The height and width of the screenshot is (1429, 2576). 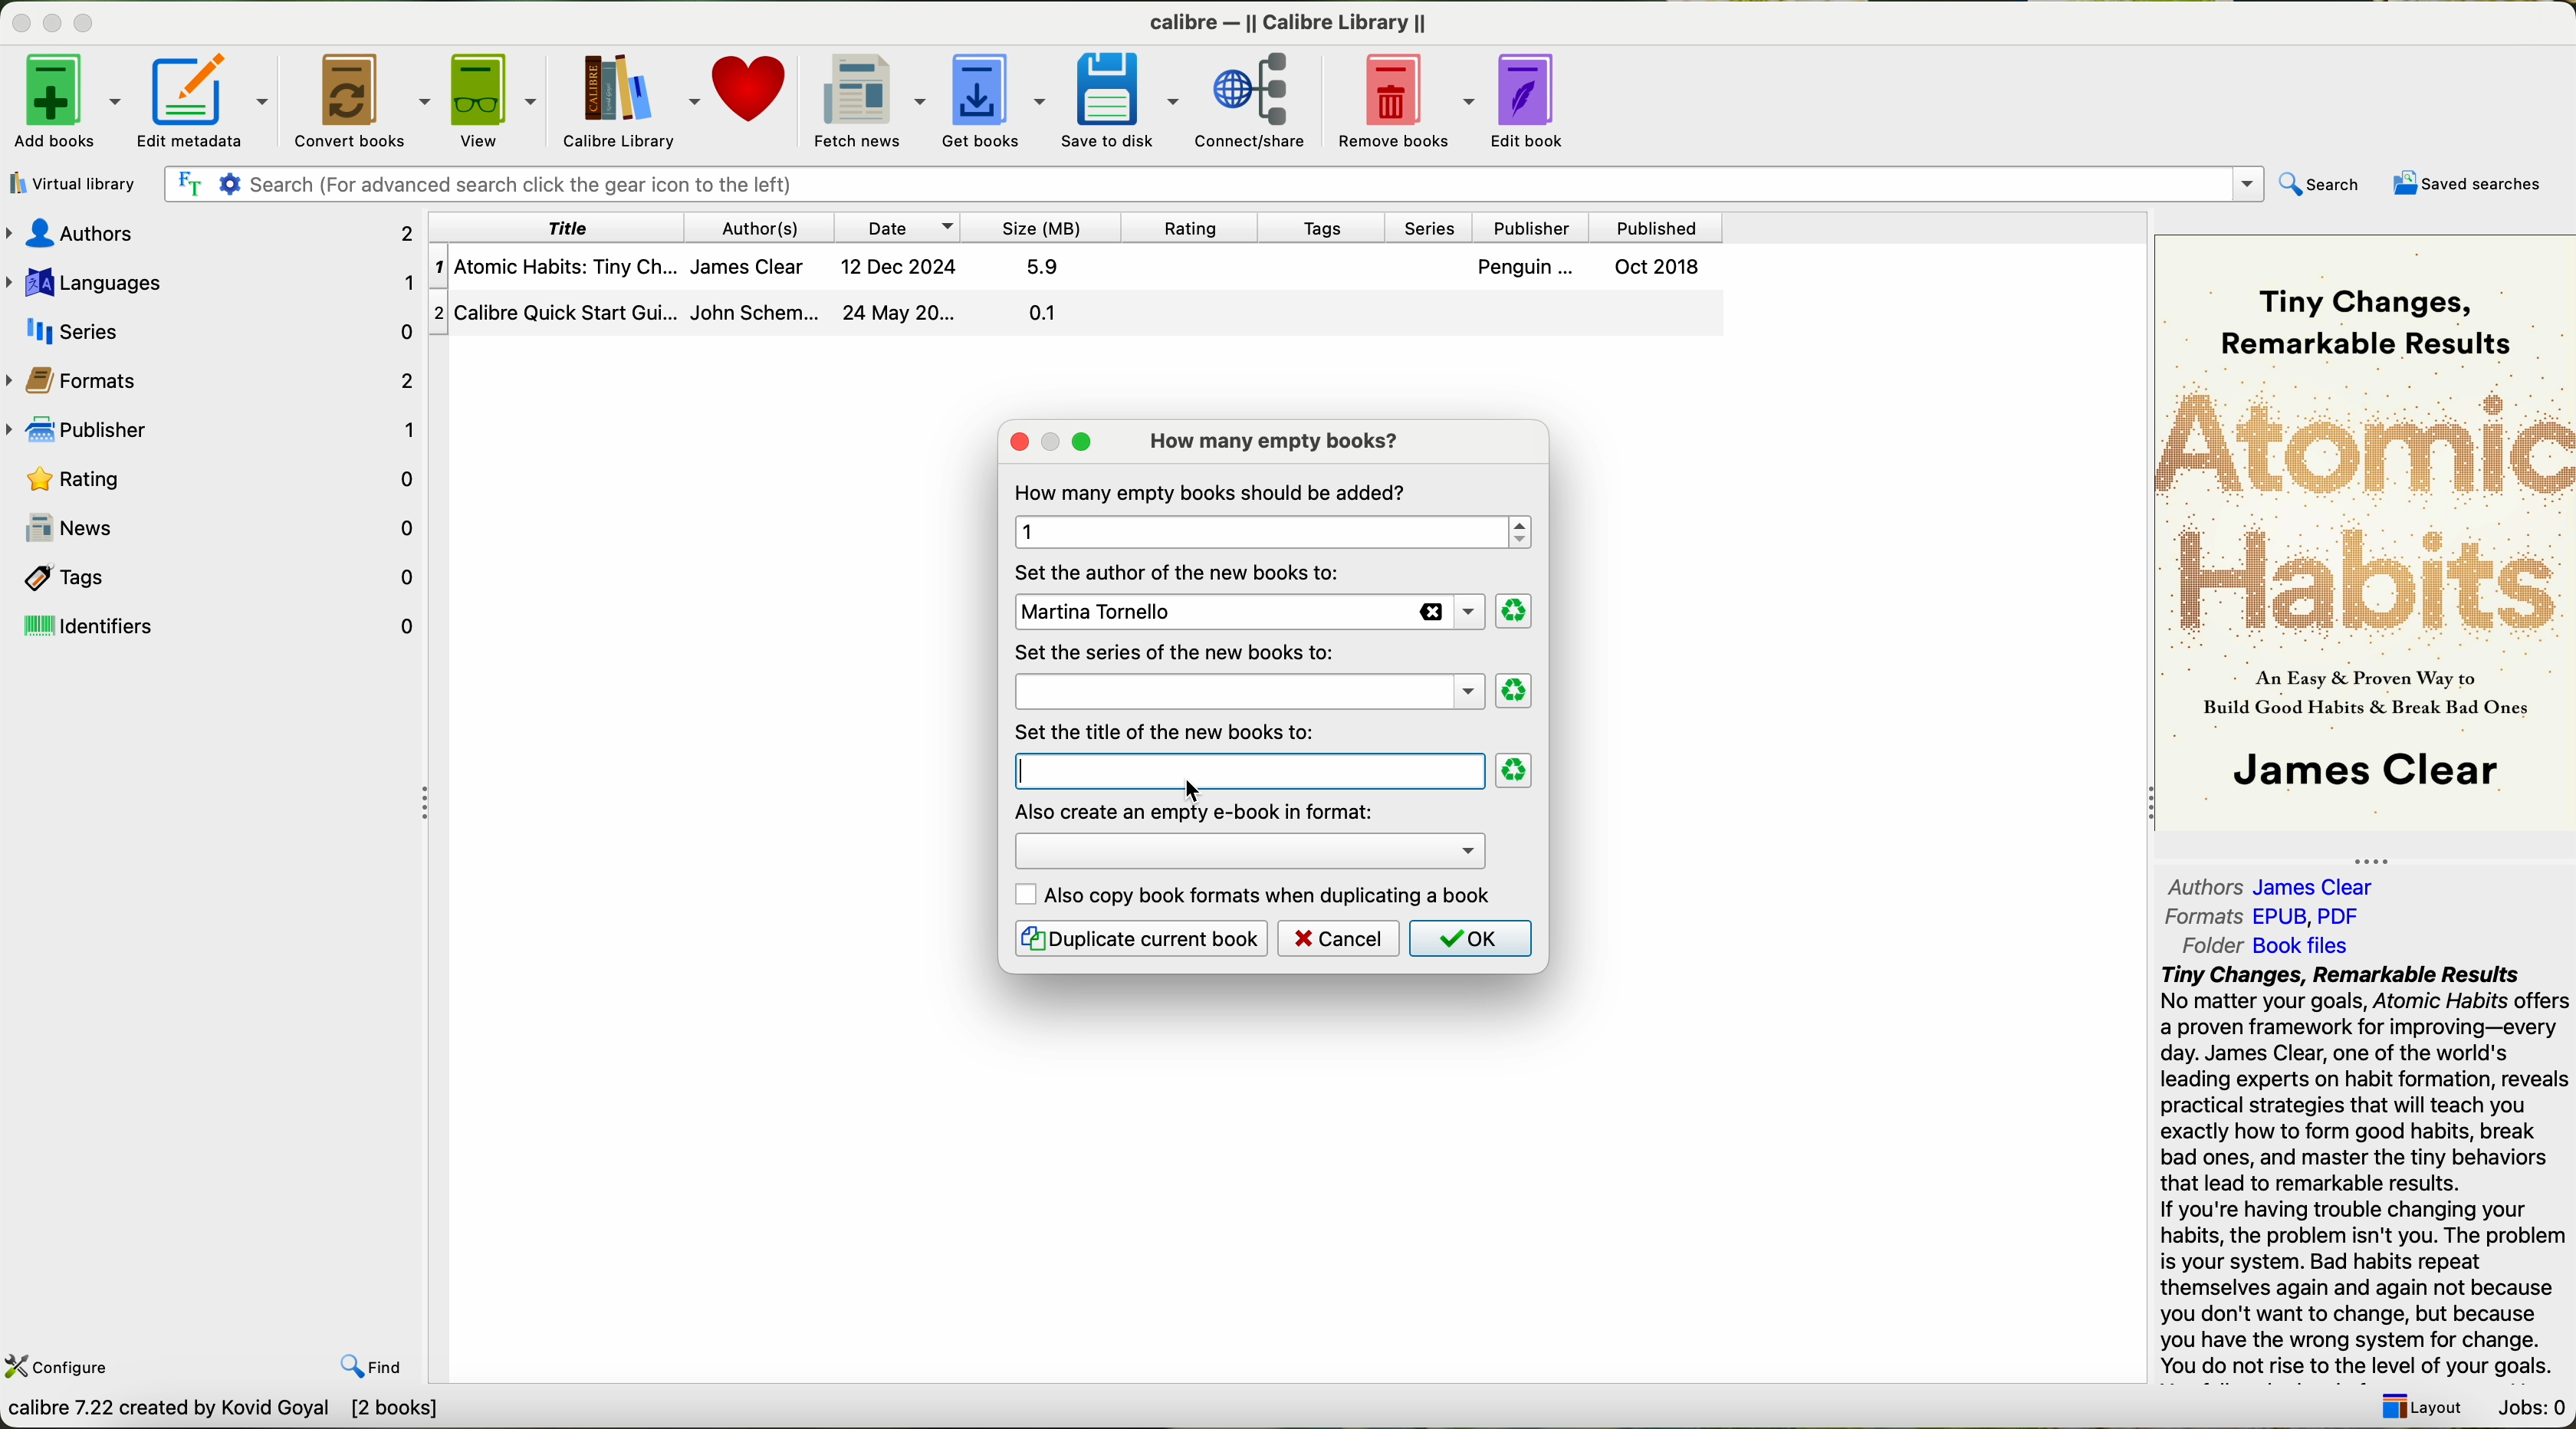 I want to click on 1, so click(x=1267, y=532).